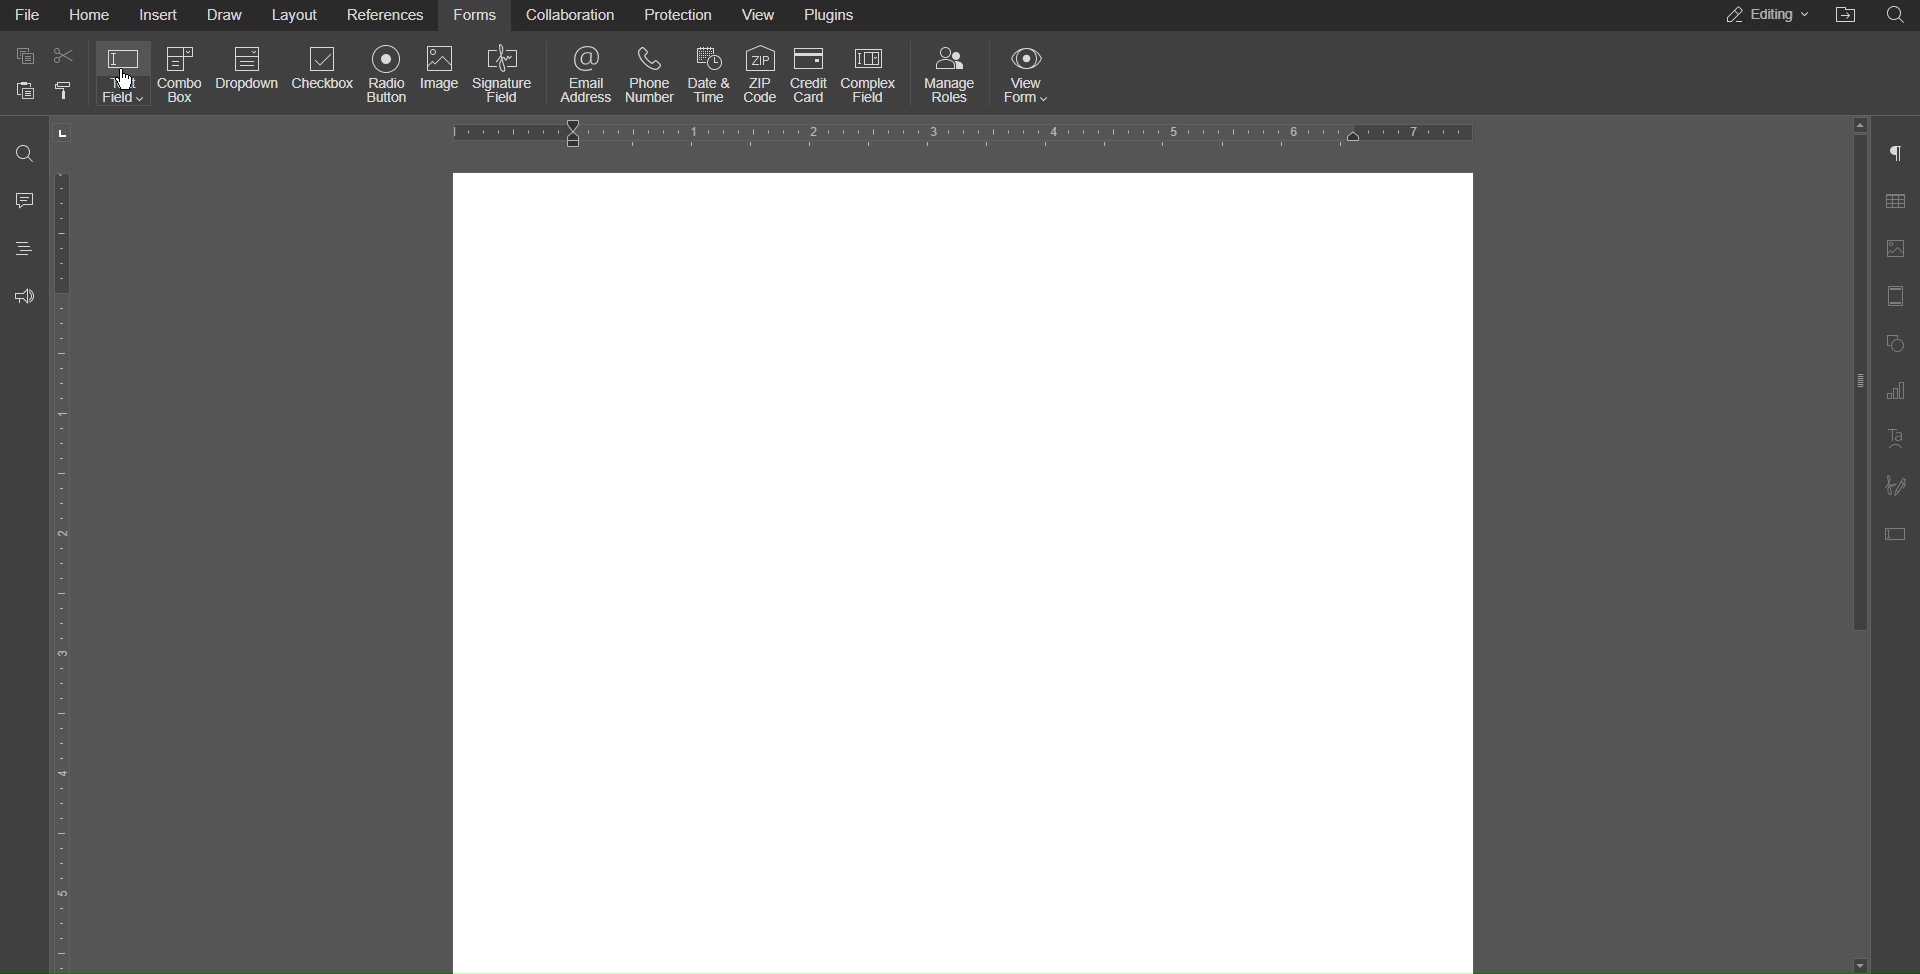  Describe the element at coordinates (1898, 250) in the screenshot. I see `Image Settings` at that location.